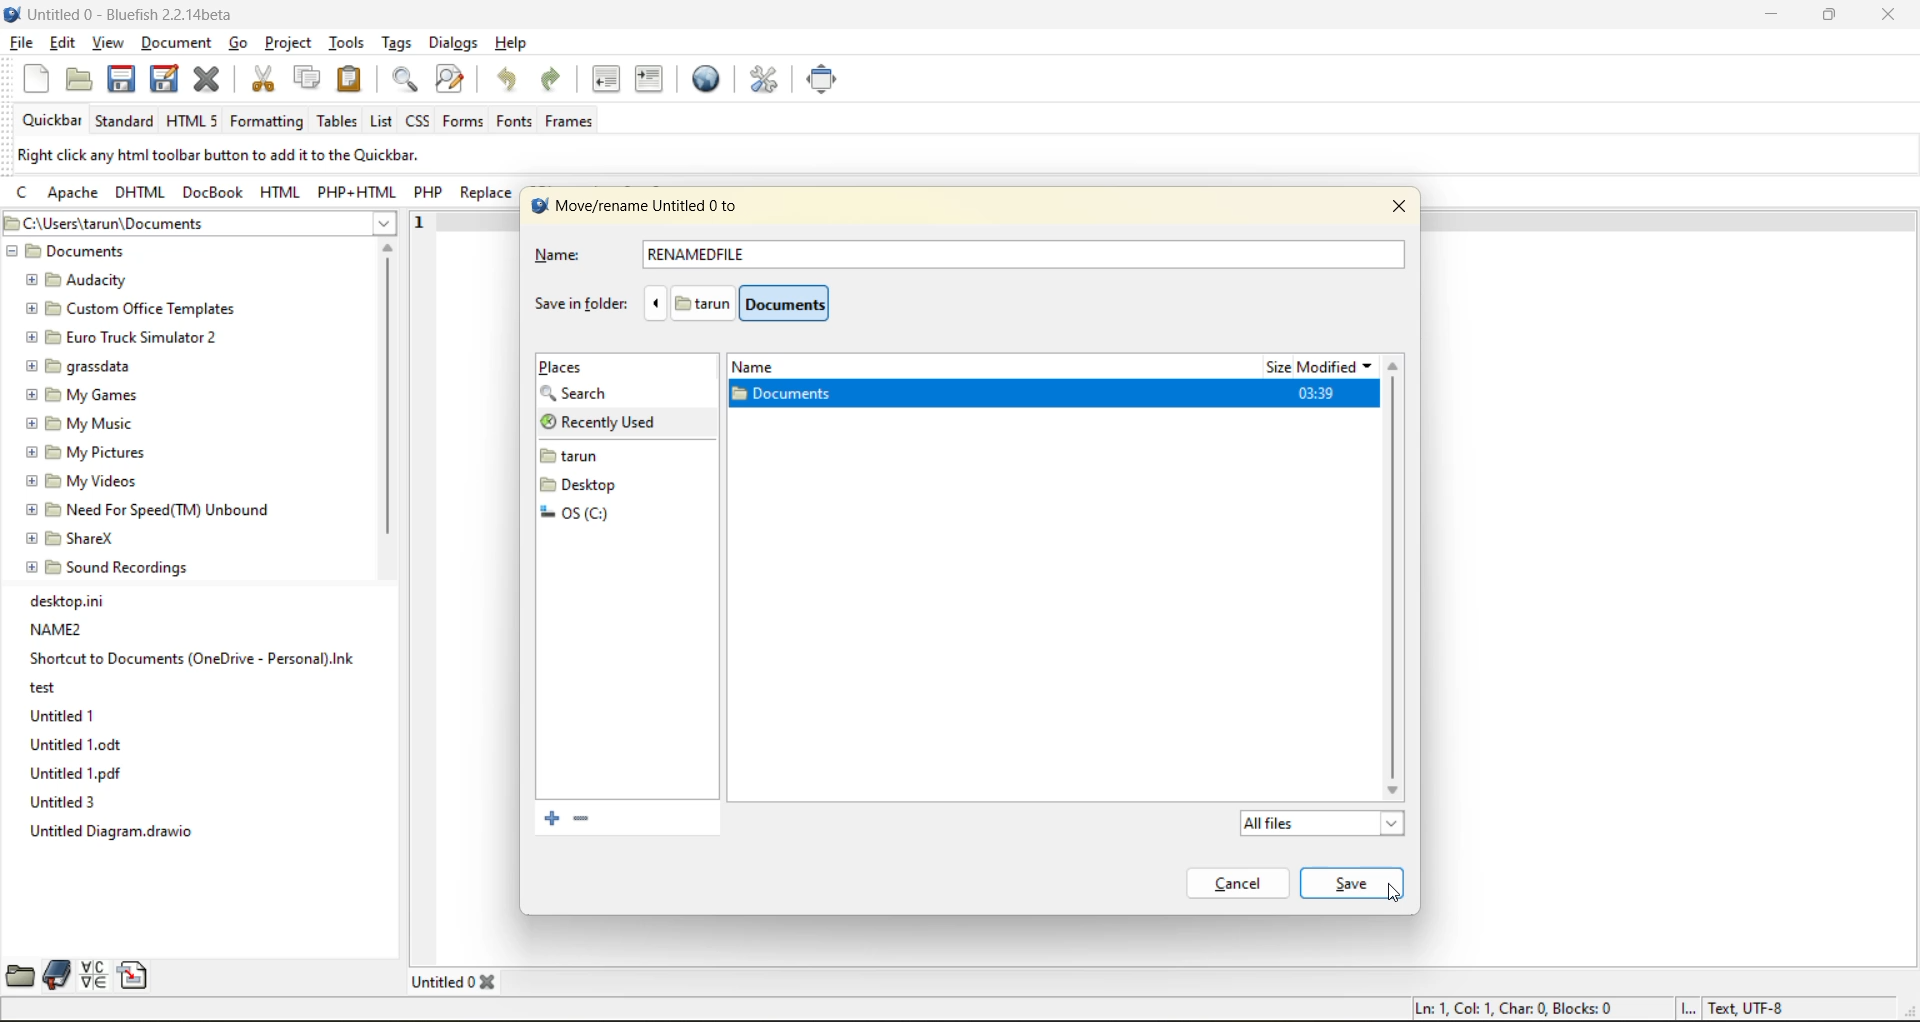 This screenshot has width=1920, height=1022. What do you see at coordinates (1339, 882) in the screenshot?
I see `save` at bounding box center [1339, 882].